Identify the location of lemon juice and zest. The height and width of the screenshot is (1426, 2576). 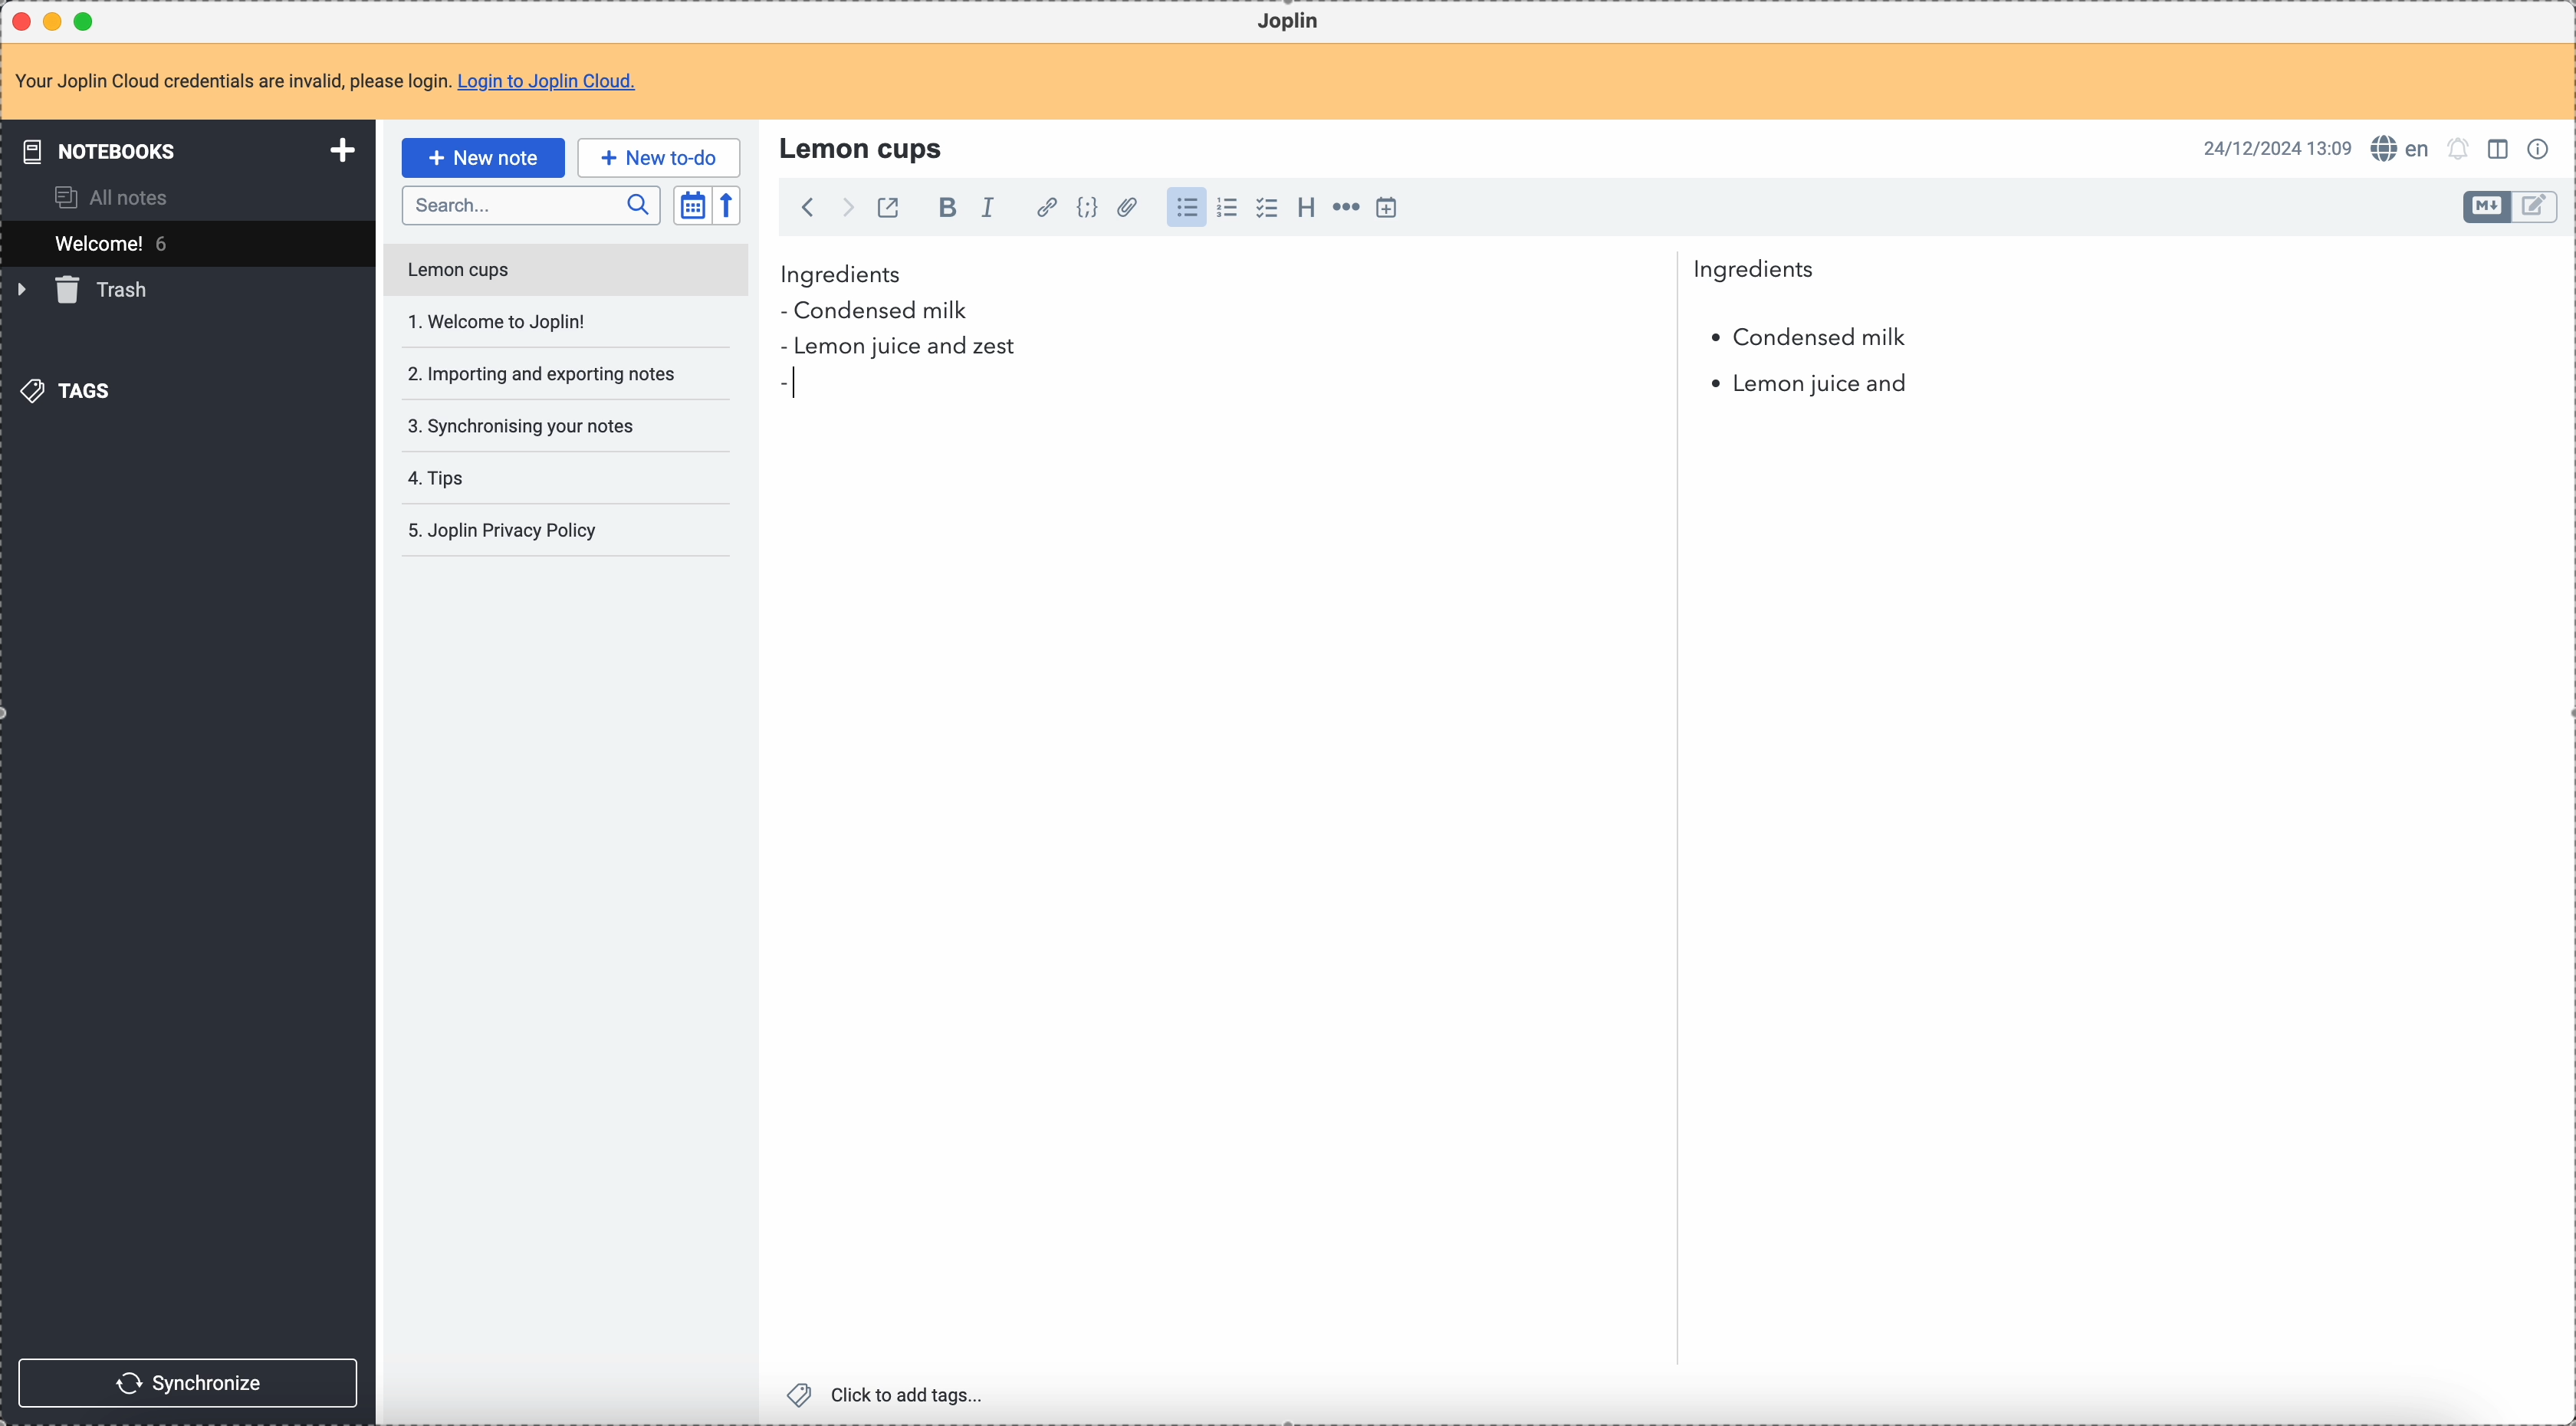
(897, 349).